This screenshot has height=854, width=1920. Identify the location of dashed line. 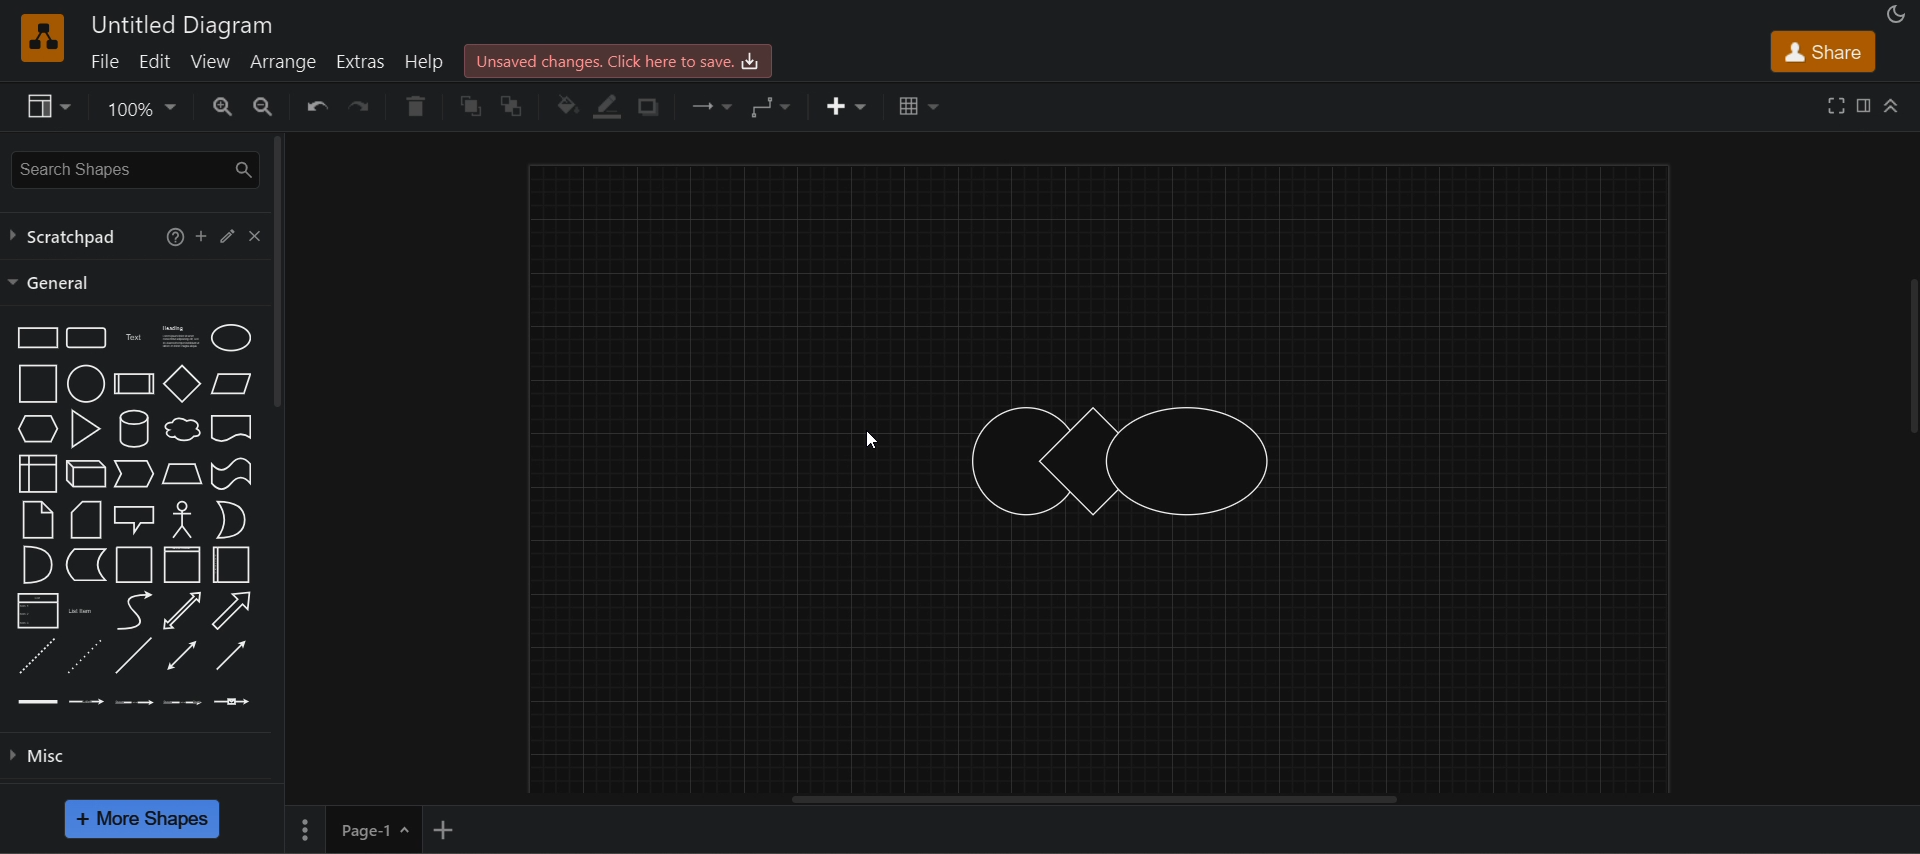
(34, 656).